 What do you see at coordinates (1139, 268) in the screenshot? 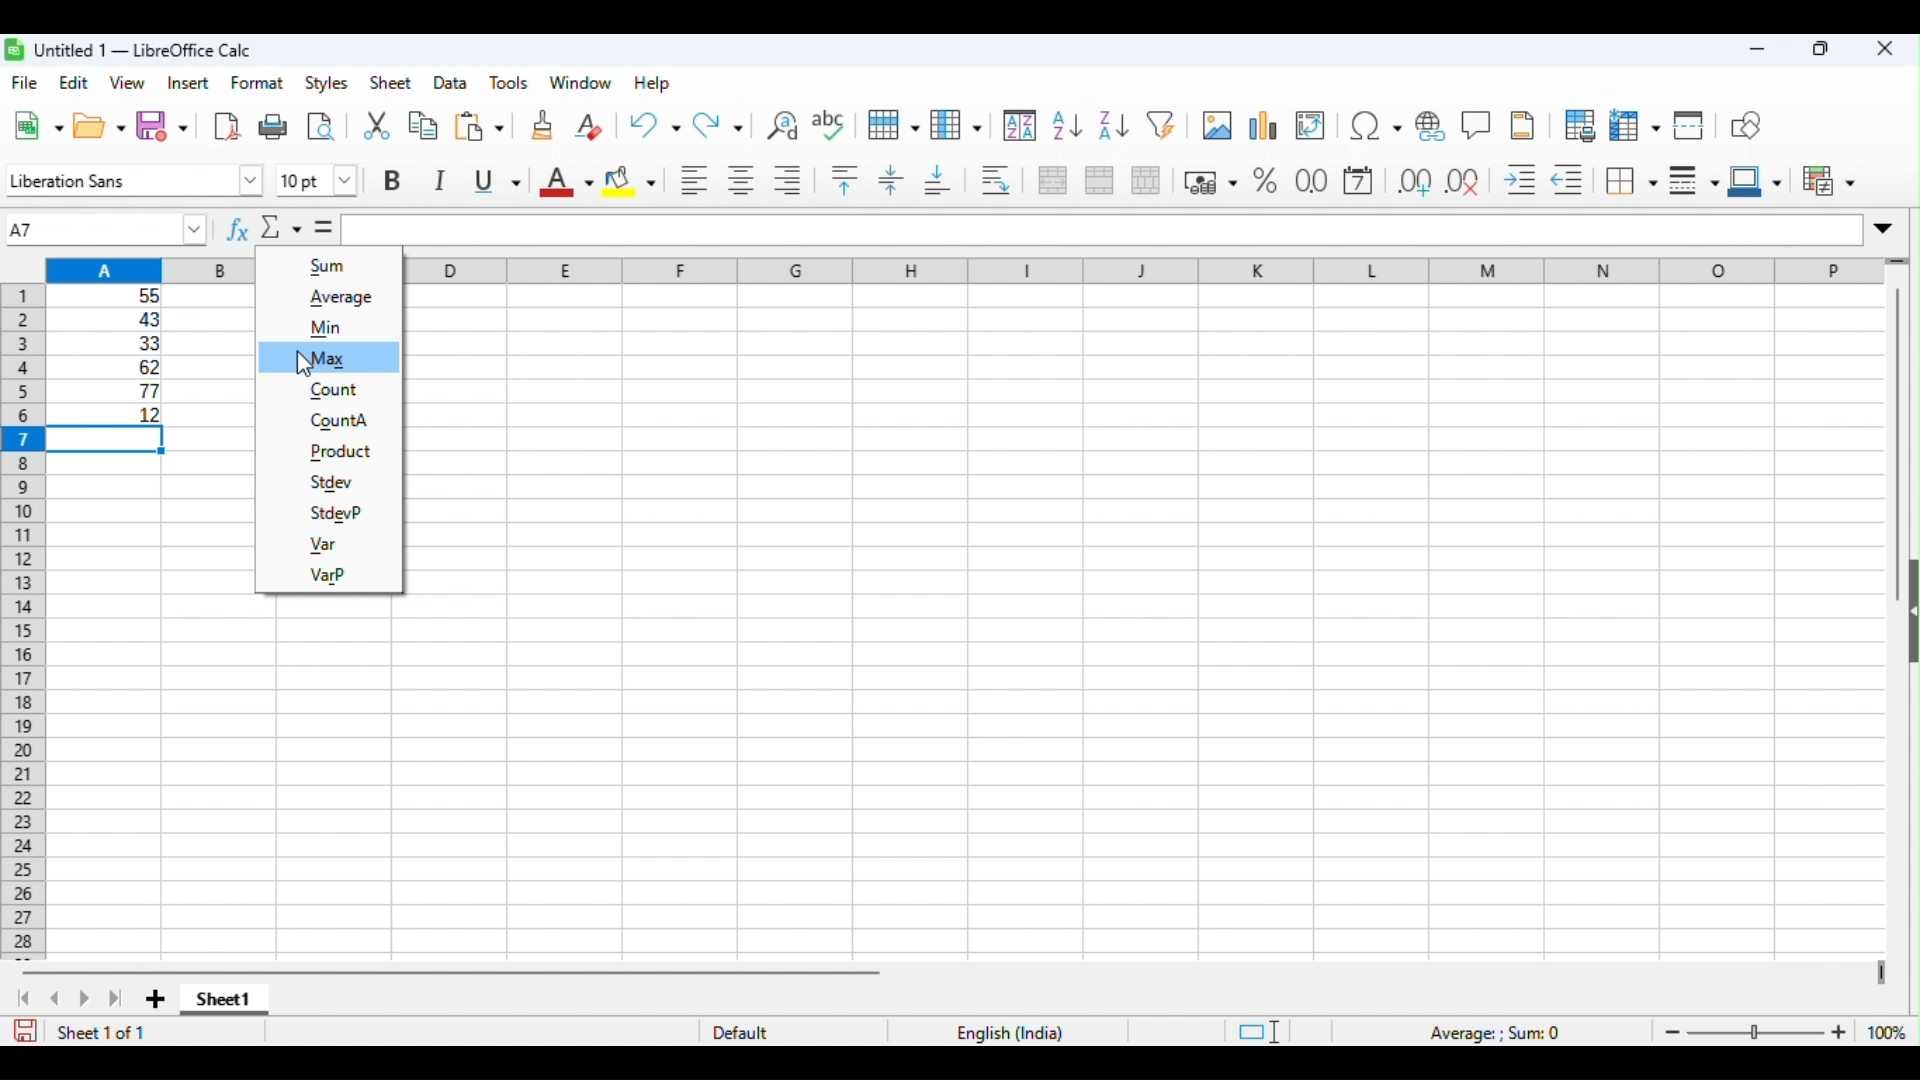
I see `column headings` at bounding box center [1139, 268].